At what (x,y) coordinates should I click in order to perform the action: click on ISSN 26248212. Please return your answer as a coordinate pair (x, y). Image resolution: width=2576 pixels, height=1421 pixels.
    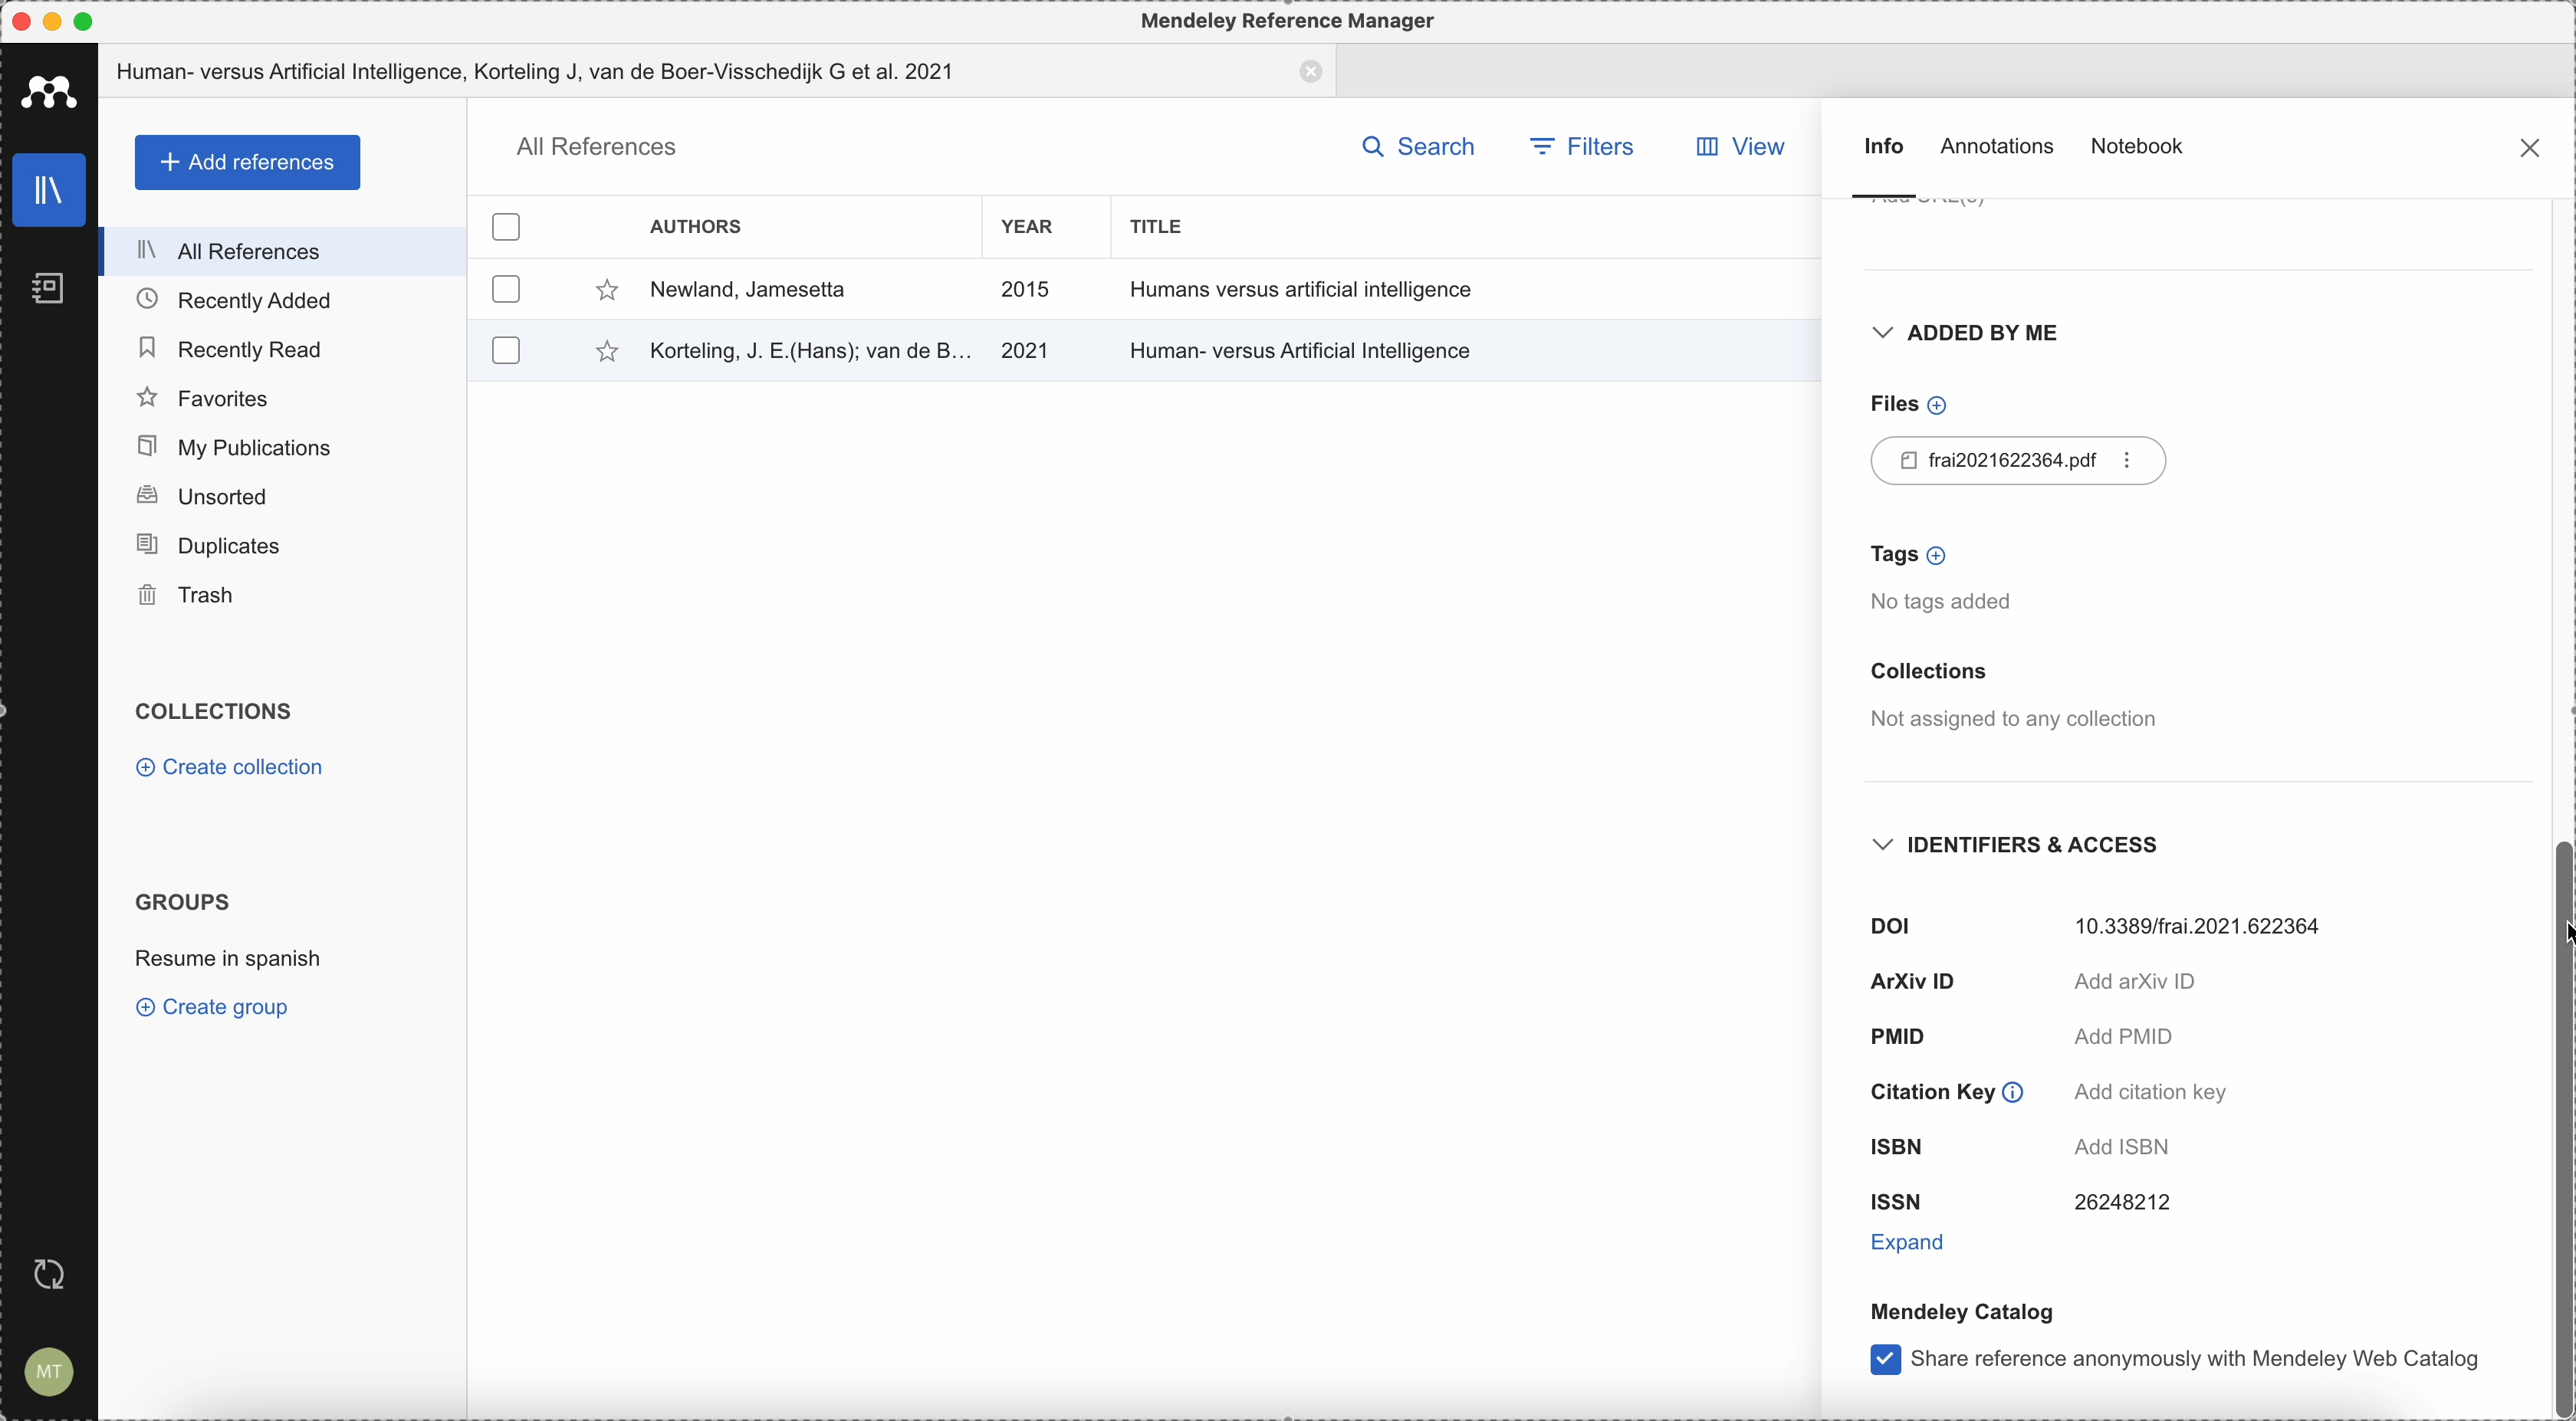
    Looking at the image, I should click on (2020, 1203).